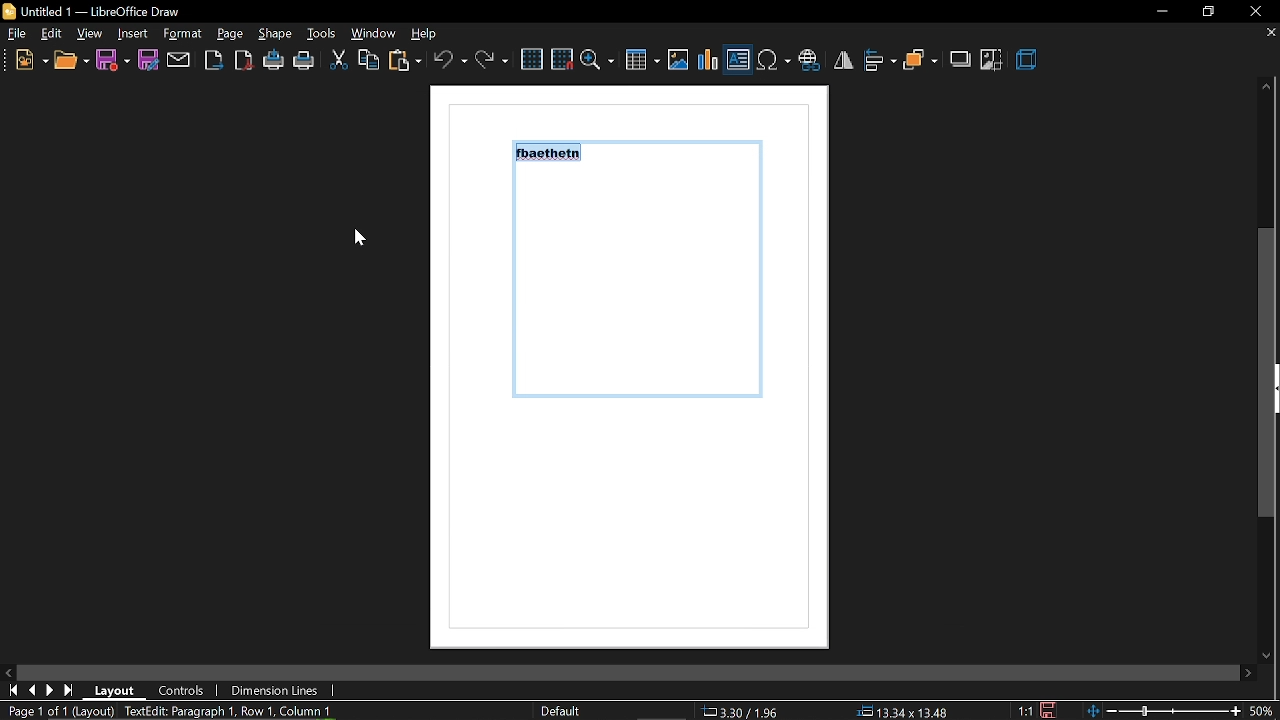 The height and width of the screenshot is (720, 1280). I want to click on shadow, so click(961, 60).